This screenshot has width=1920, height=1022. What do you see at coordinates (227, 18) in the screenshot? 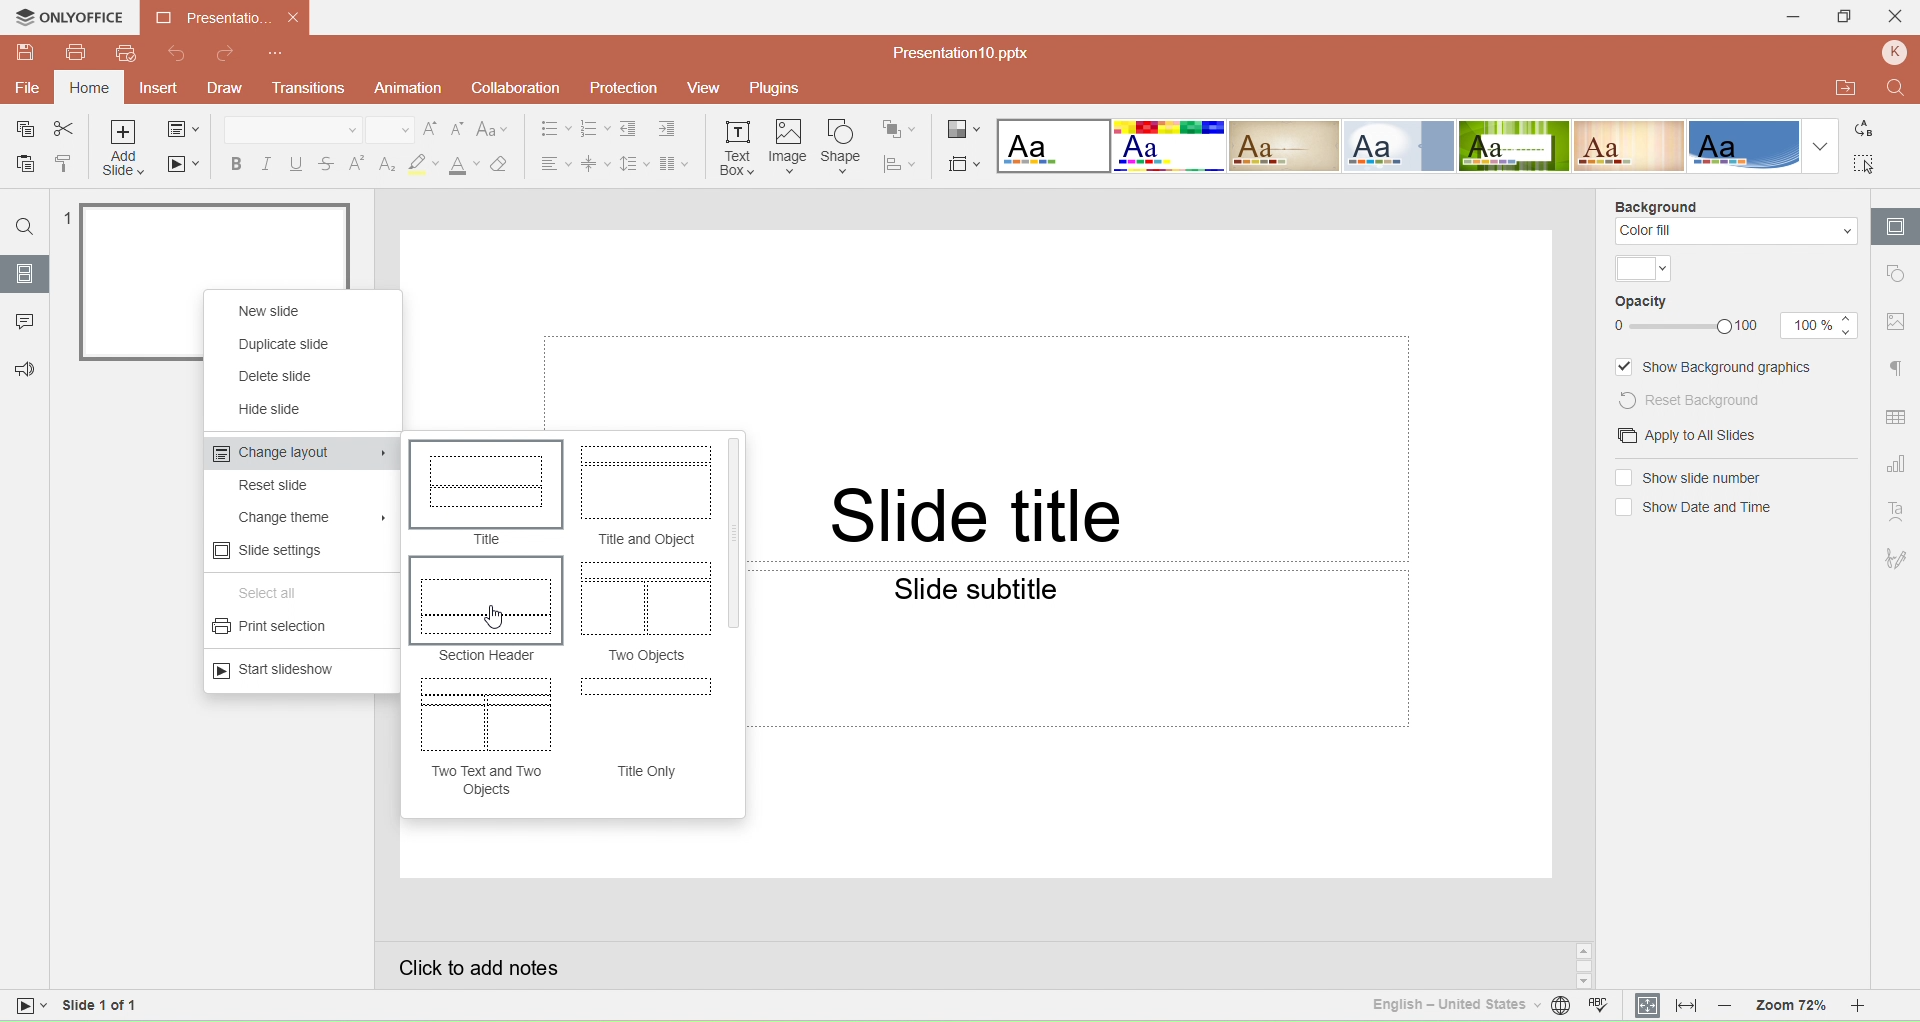
I see `Presentation` at bounding box center [227, 18].